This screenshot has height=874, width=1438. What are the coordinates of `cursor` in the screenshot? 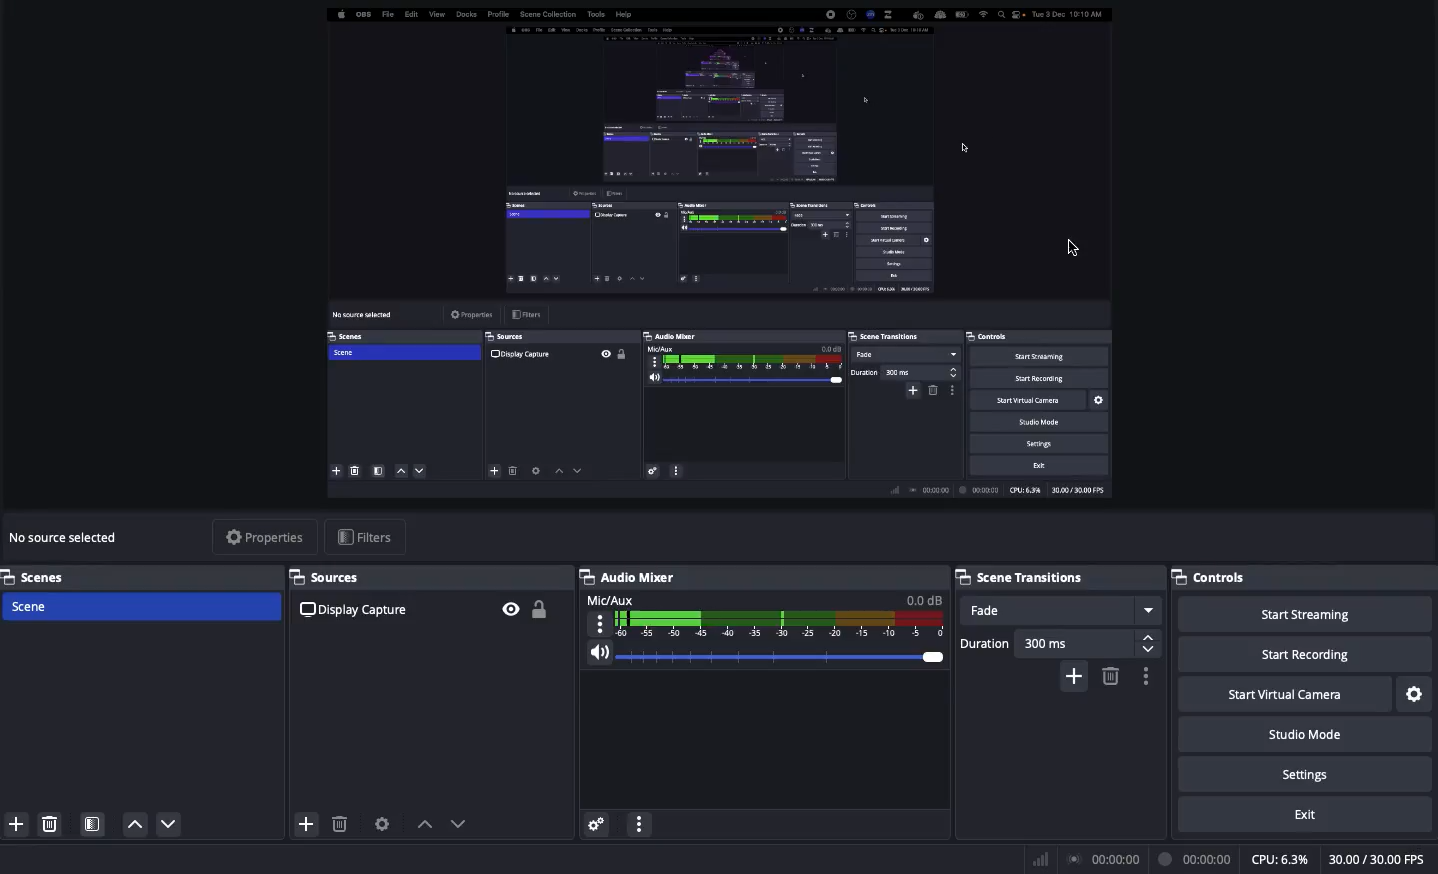 It's located at (1072, 246).